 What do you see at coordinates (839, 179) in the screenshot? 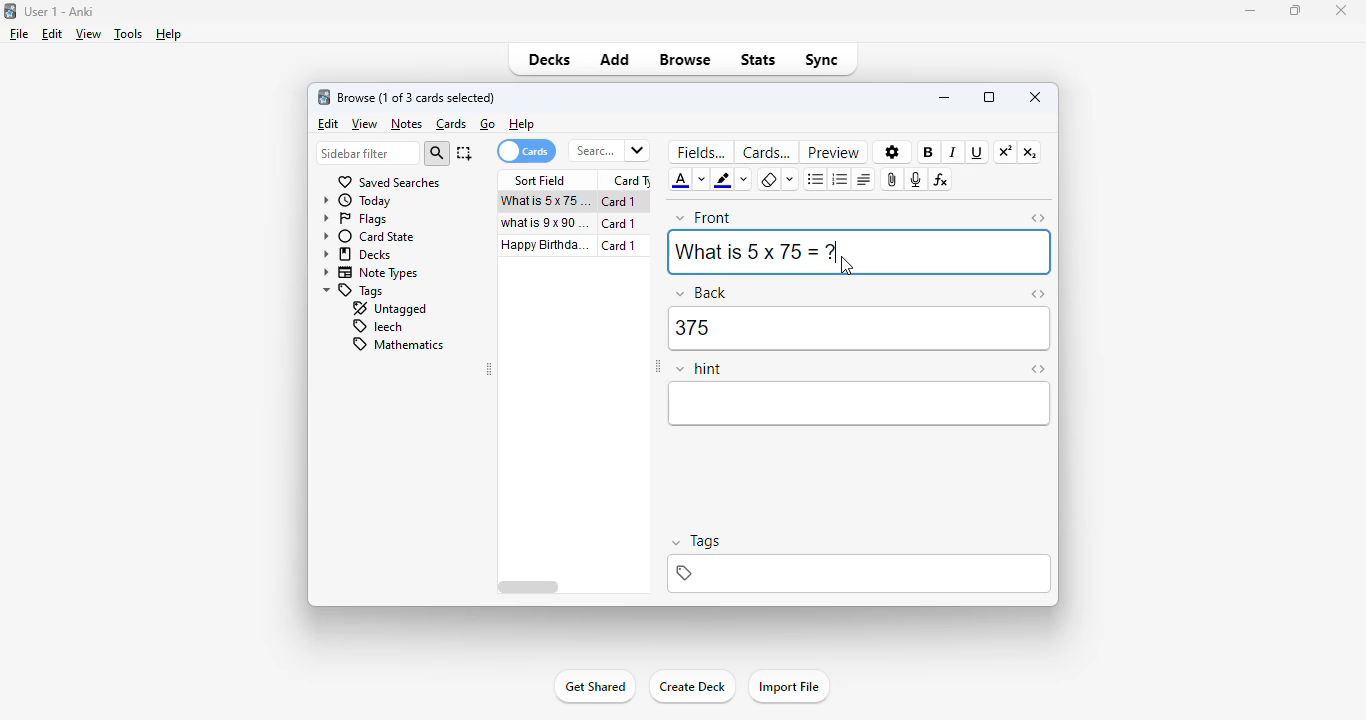
I see `ordered list` at bounding box center [839, 179].